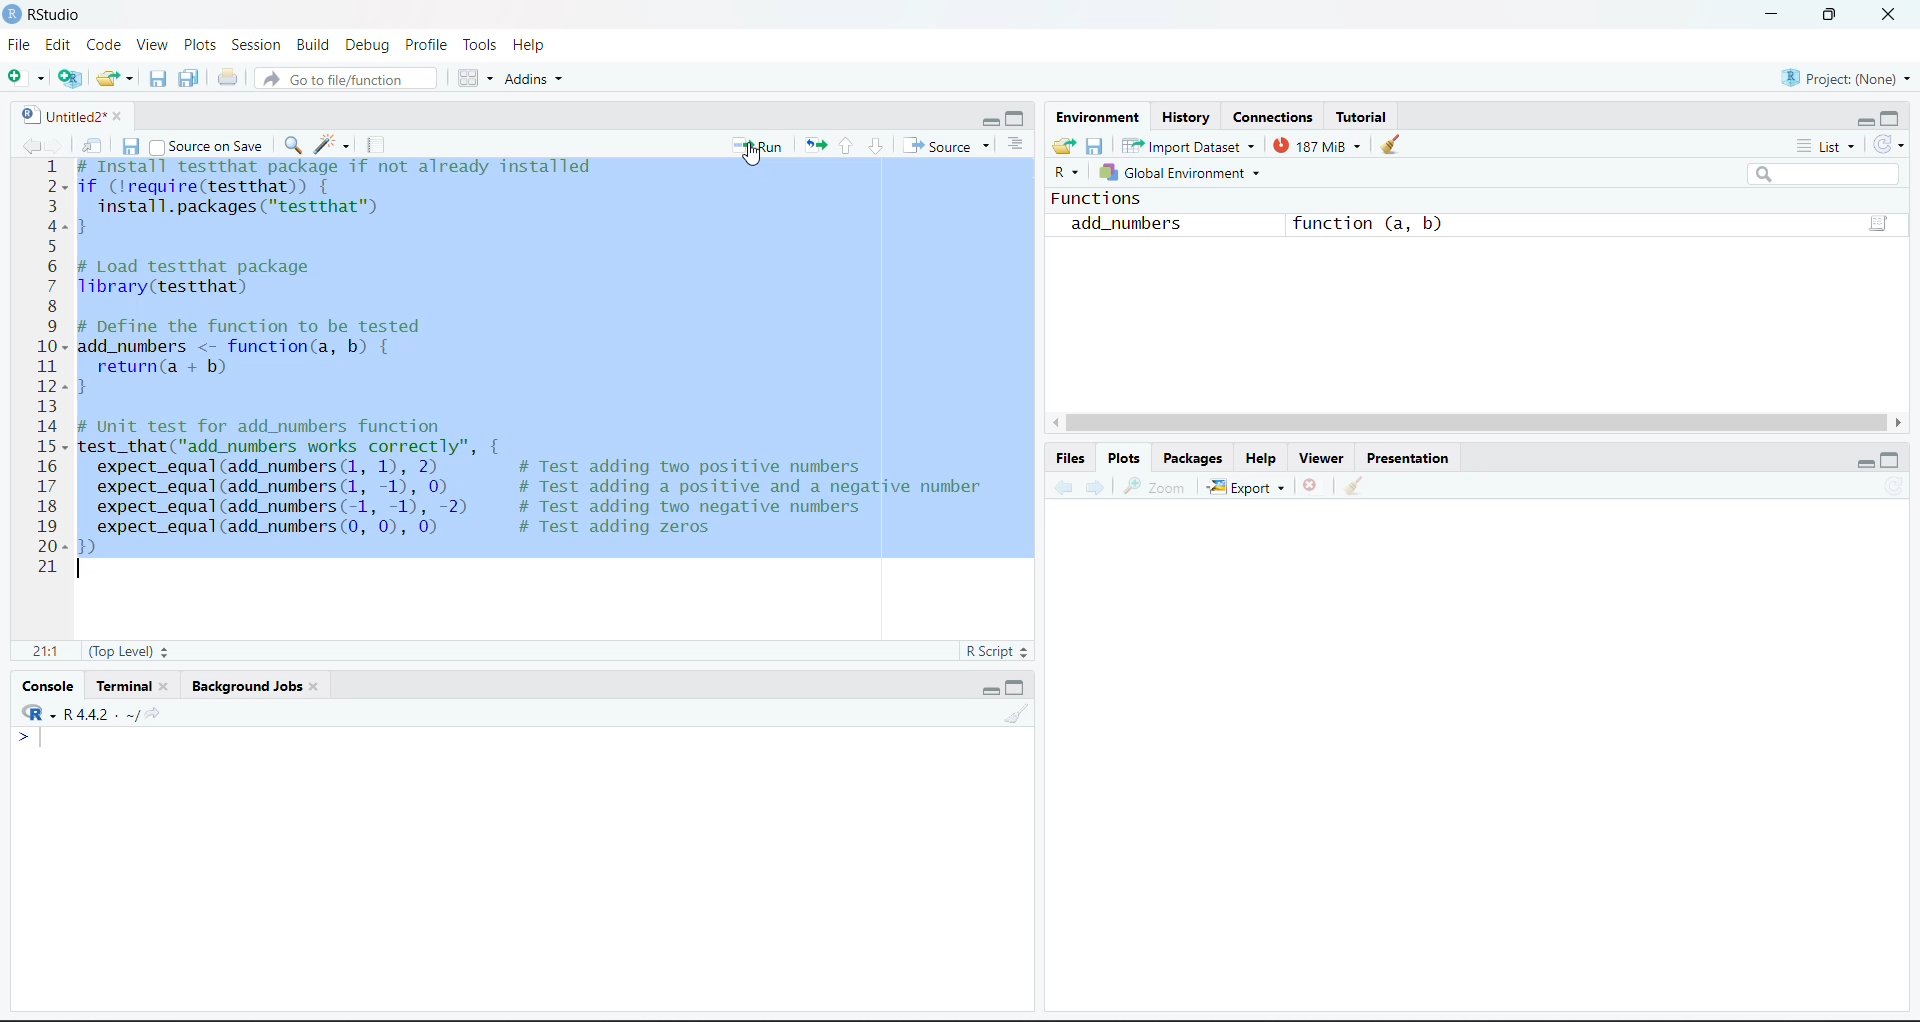 This screenshot has height=1022, width=1920. What do you see at coordinates (126, 685) in the screenshot?
I see `Terminal` at bounding box center [126, 685].